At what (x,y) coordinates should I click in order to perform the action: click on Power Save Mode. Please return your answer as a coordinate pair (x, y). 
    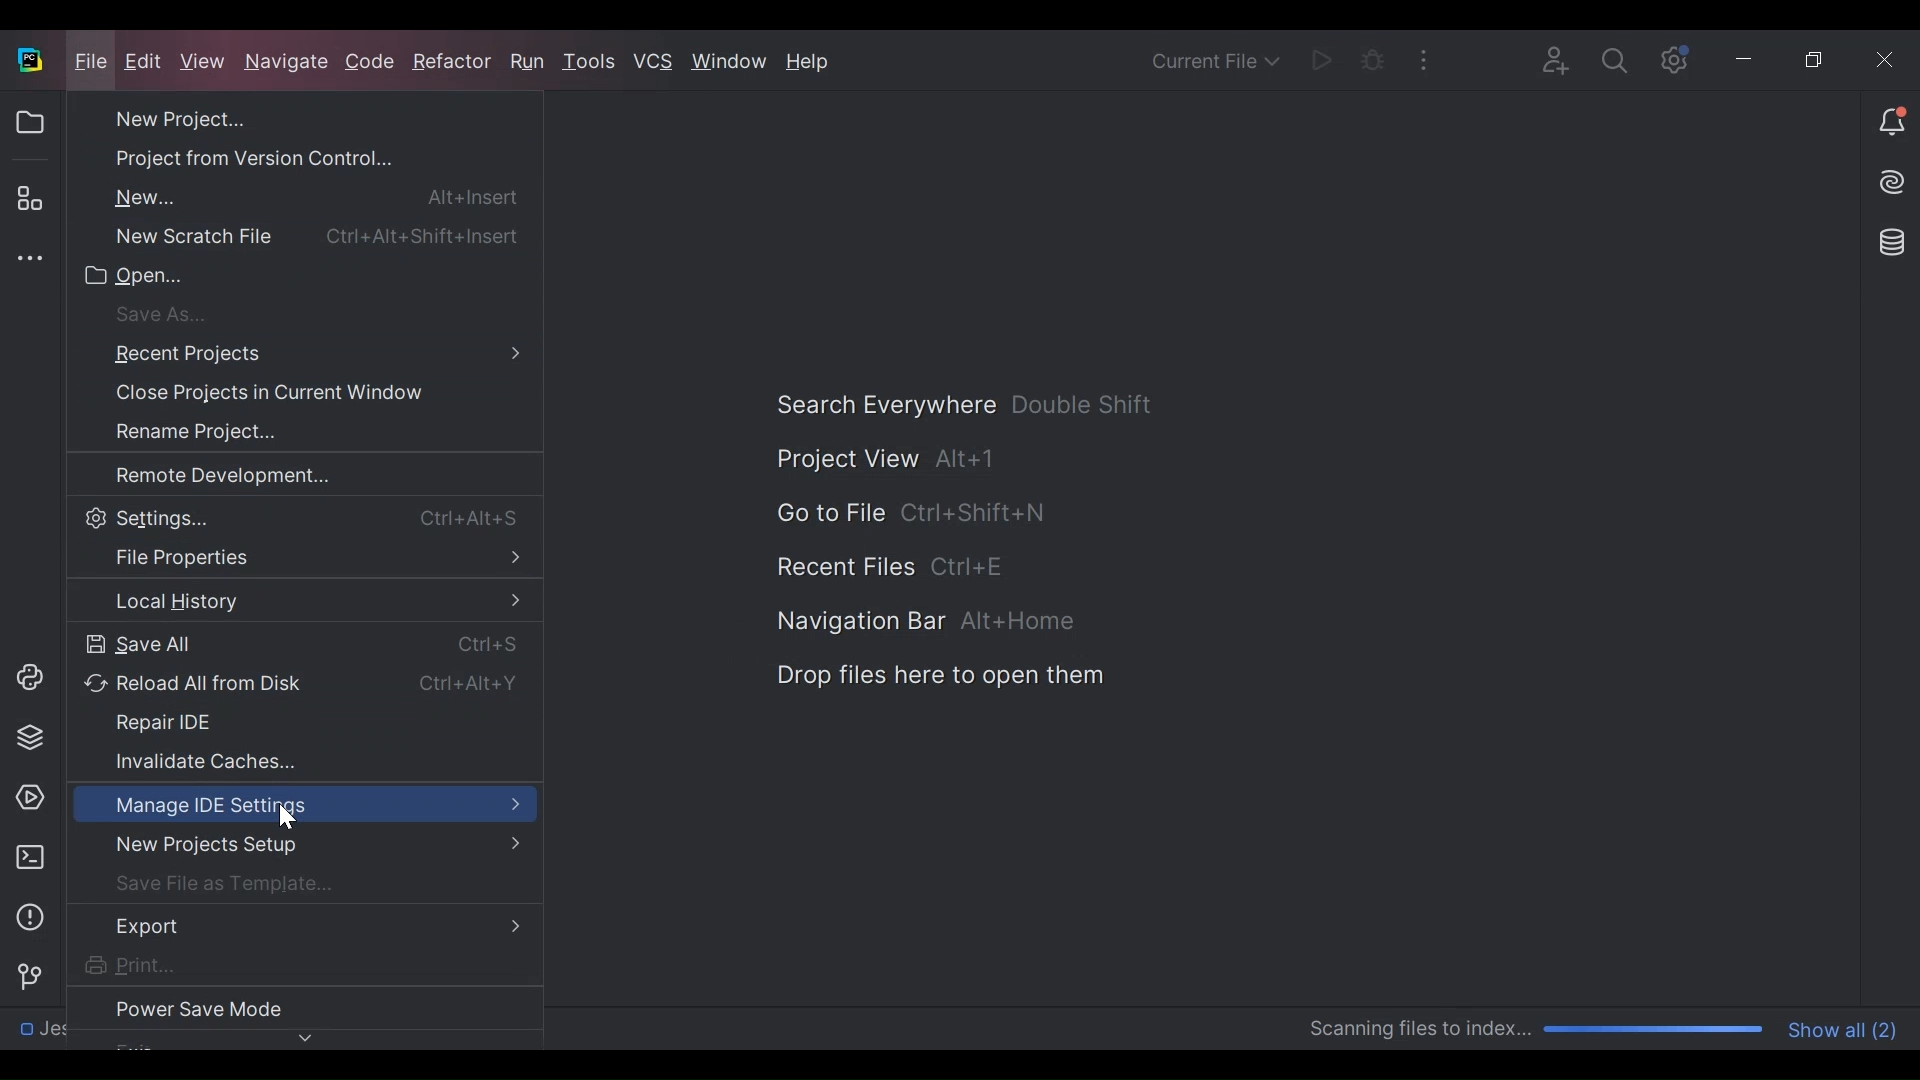
    Looking at the image, I should click on (276, 1004).